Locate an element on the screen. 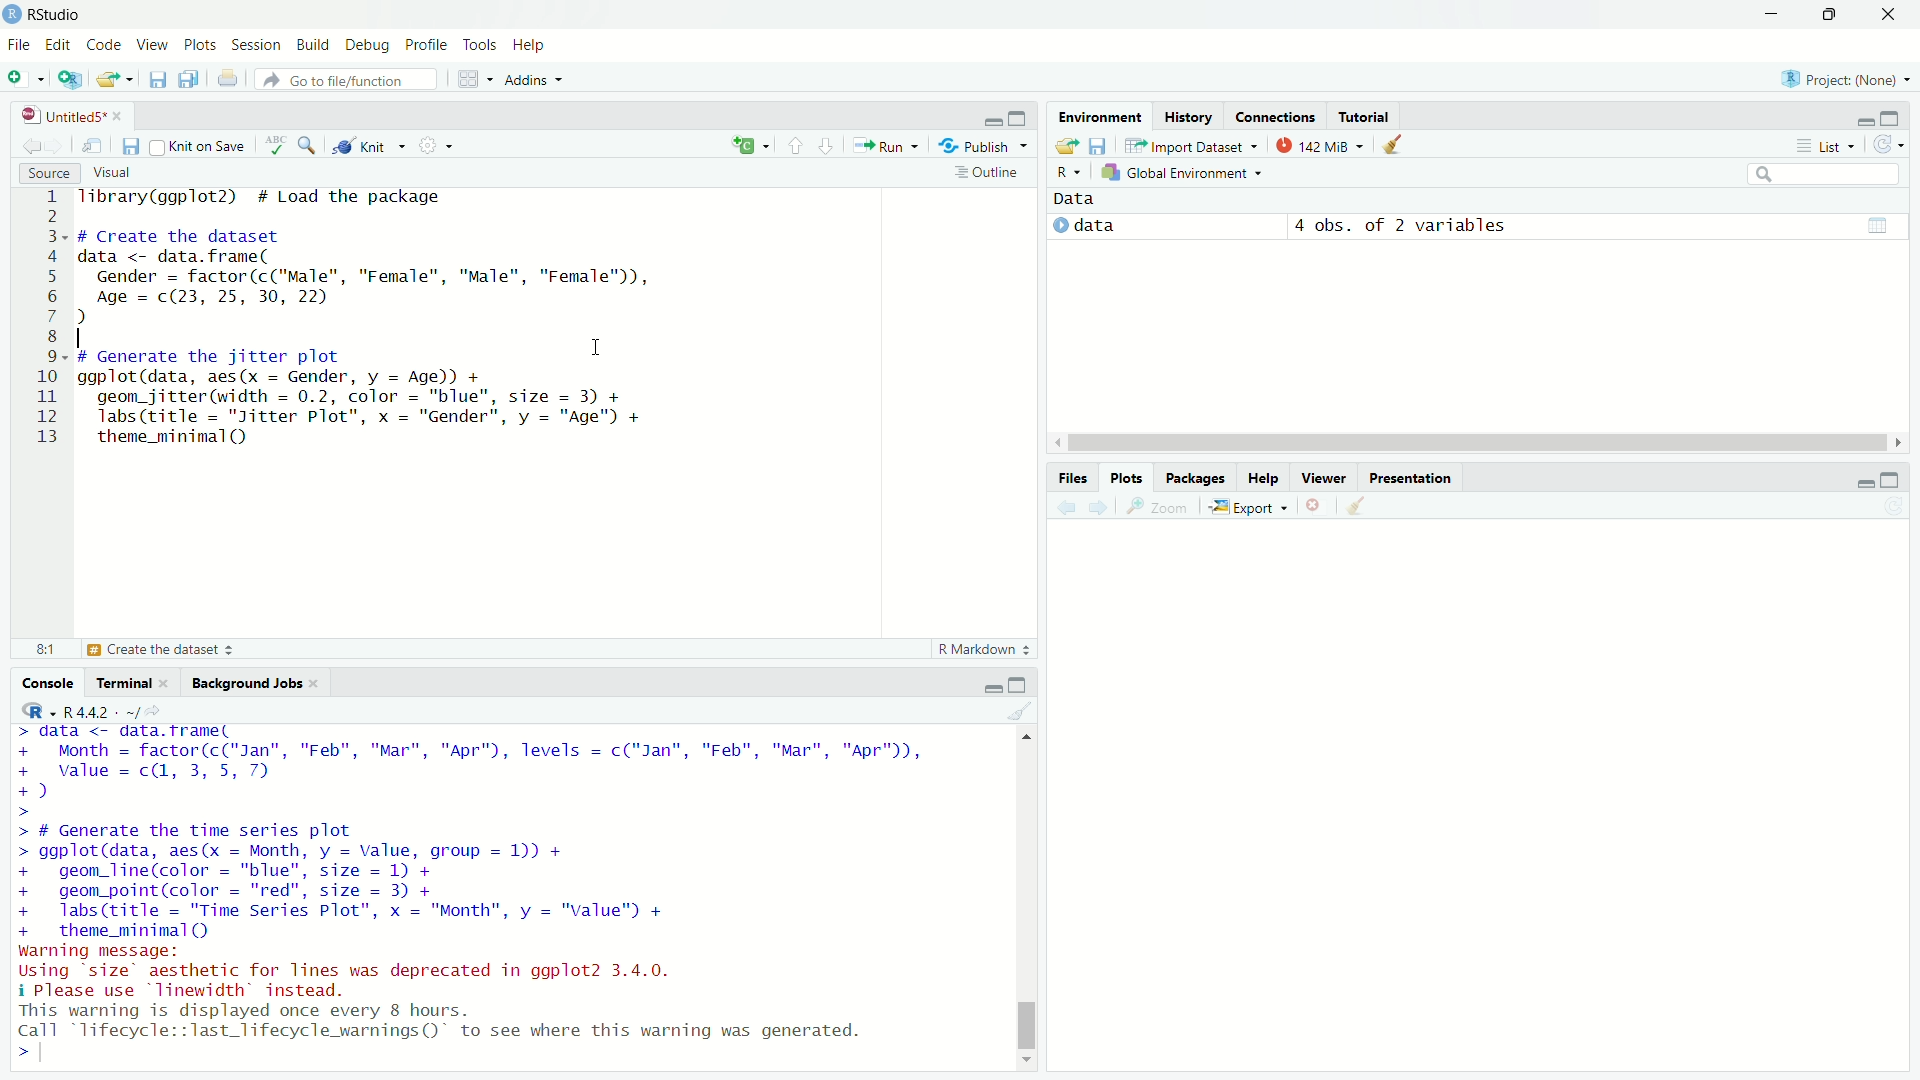 The height and width of the screenshot is (1080, 1920). maximize is located at coordinates (1902, 118).